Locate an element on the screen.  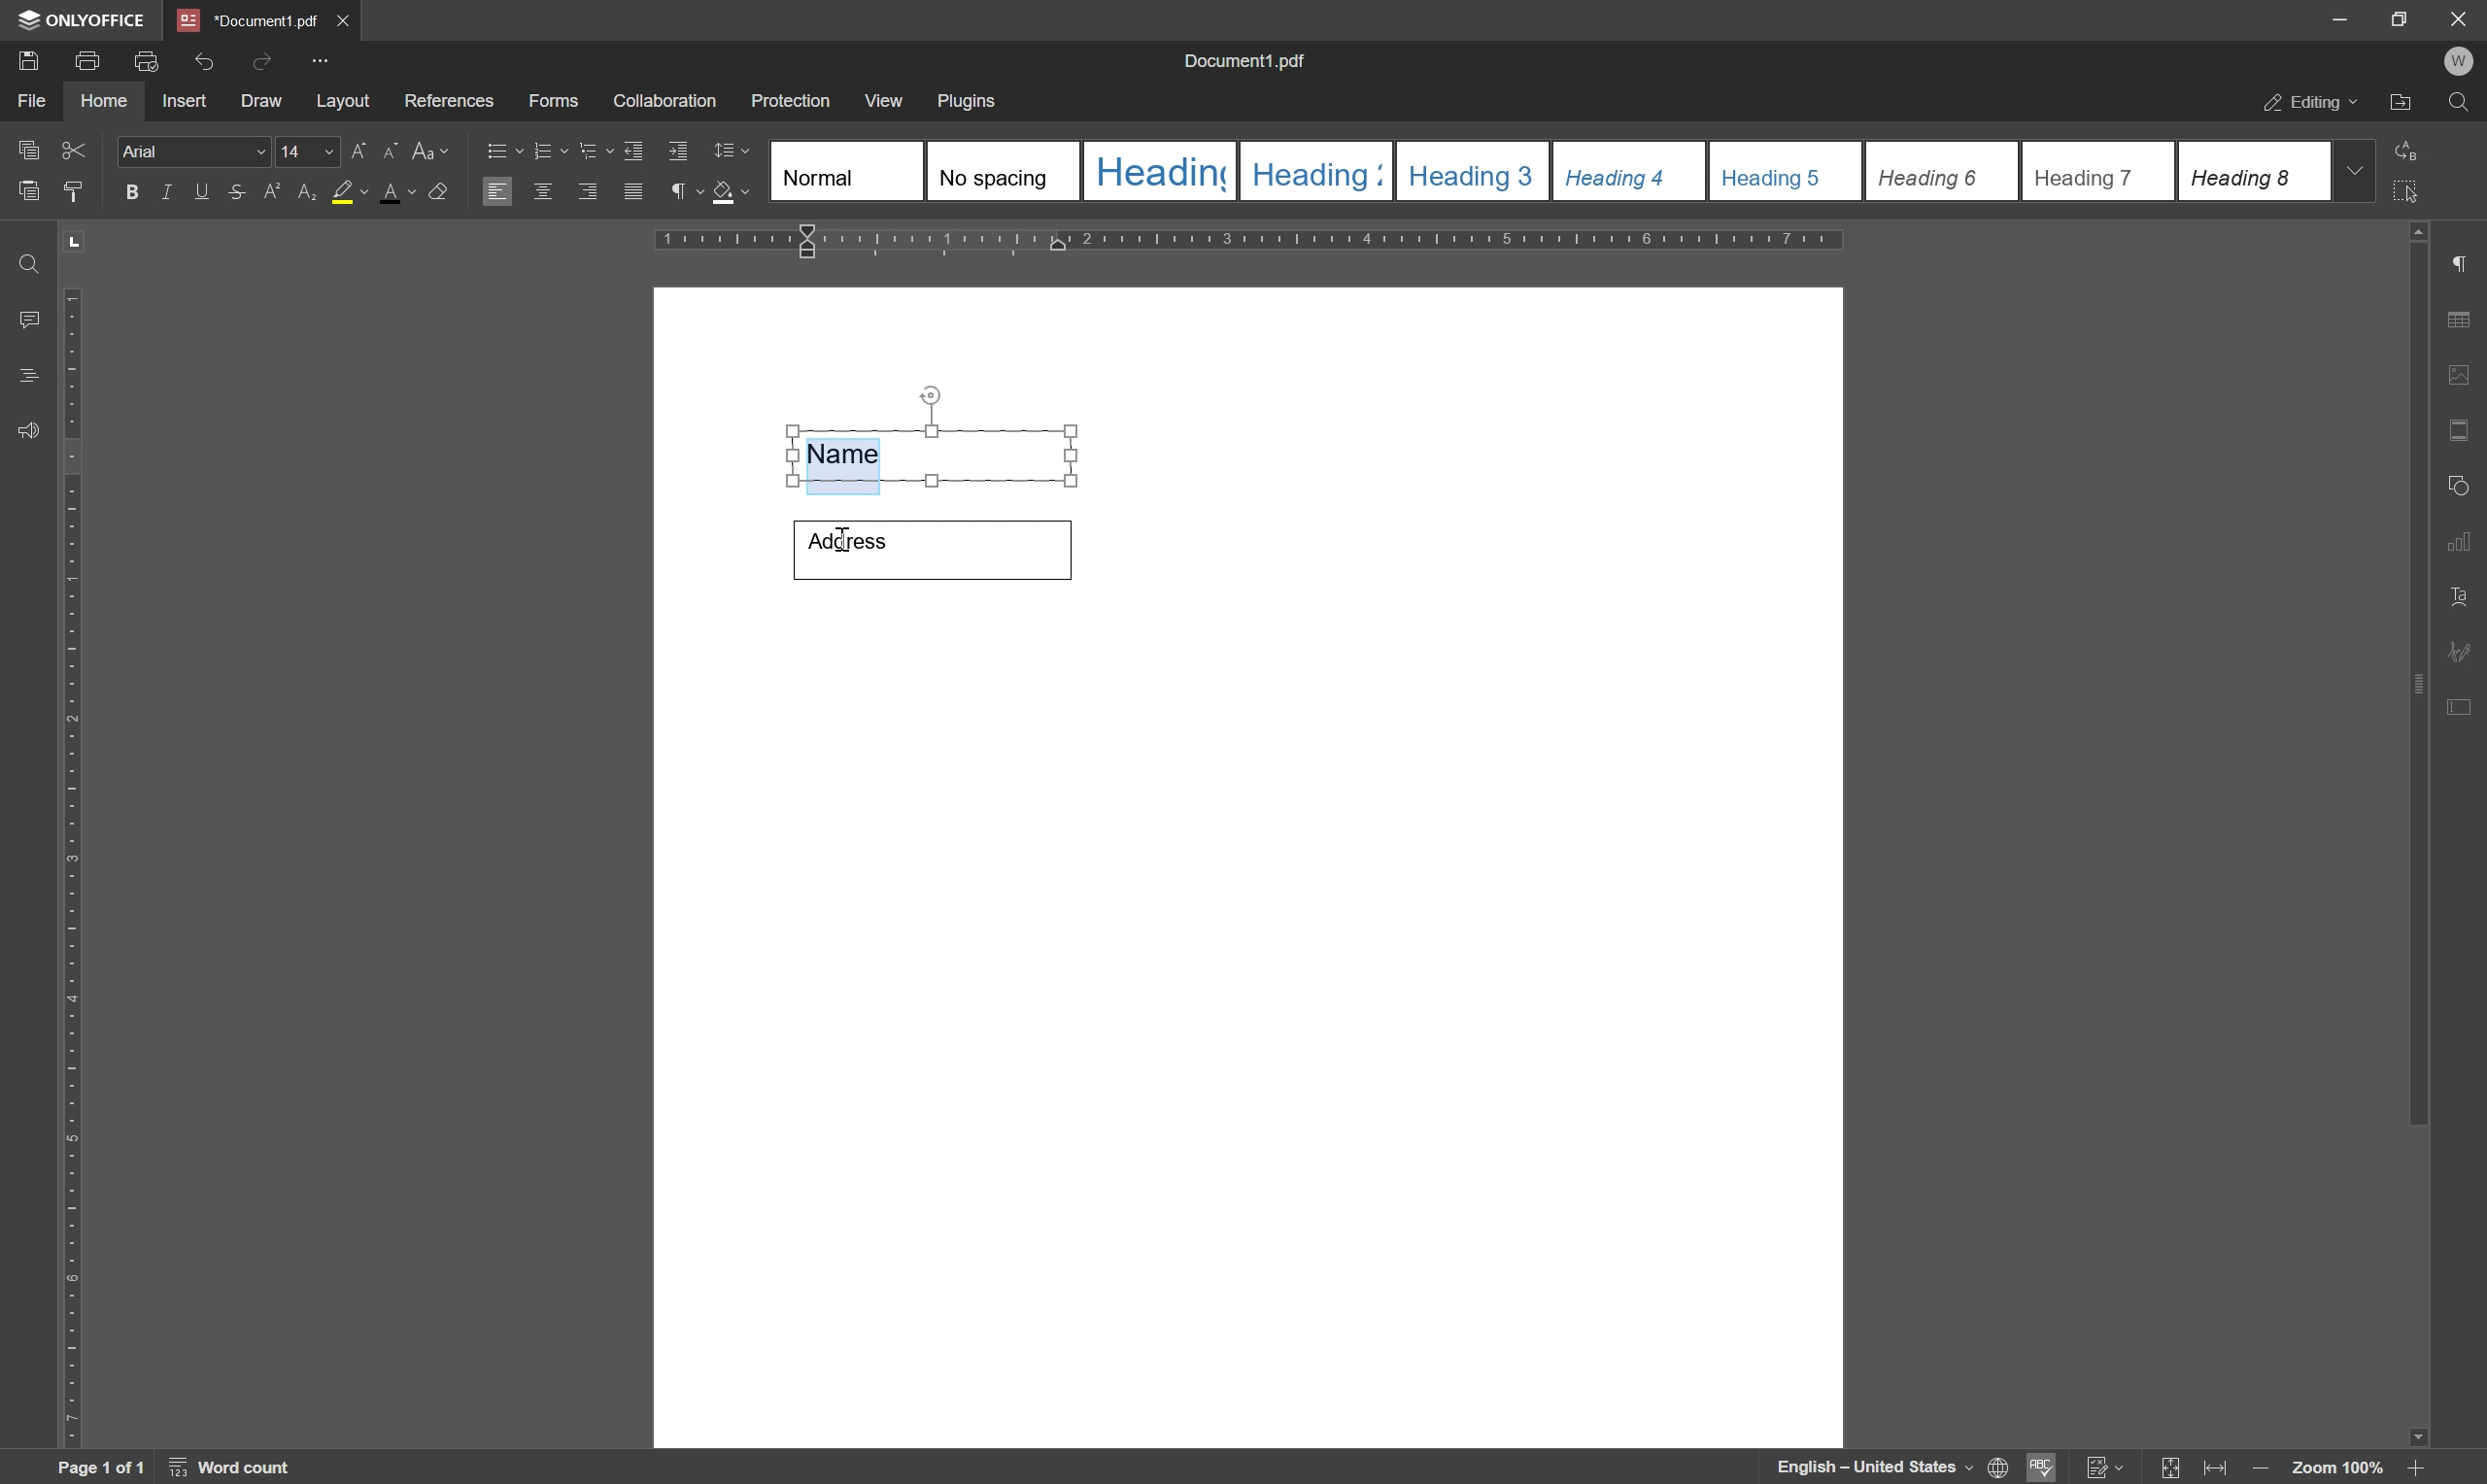
chart settings is located at coordinates (2465, 546).